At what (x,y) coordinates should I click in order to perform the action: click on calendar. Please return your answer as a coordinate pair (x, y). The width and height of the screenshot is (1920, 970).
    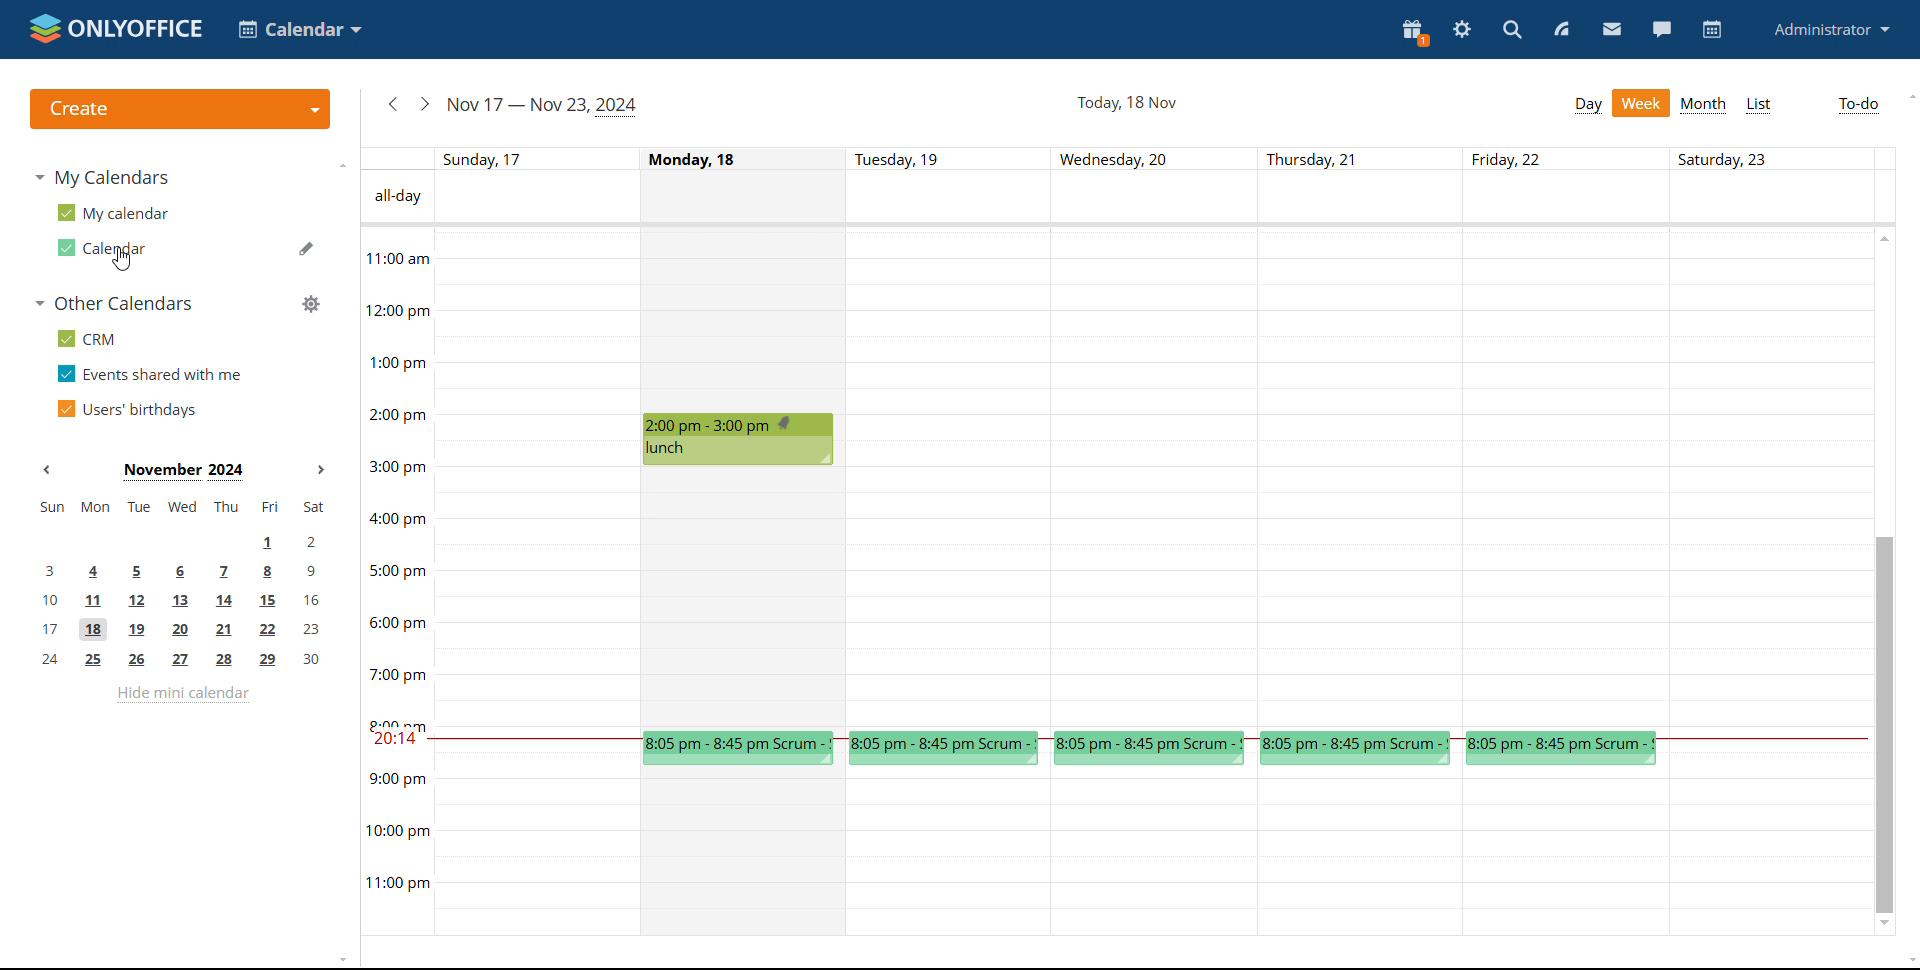
    Looking at the image, I should click on (1714, 30).